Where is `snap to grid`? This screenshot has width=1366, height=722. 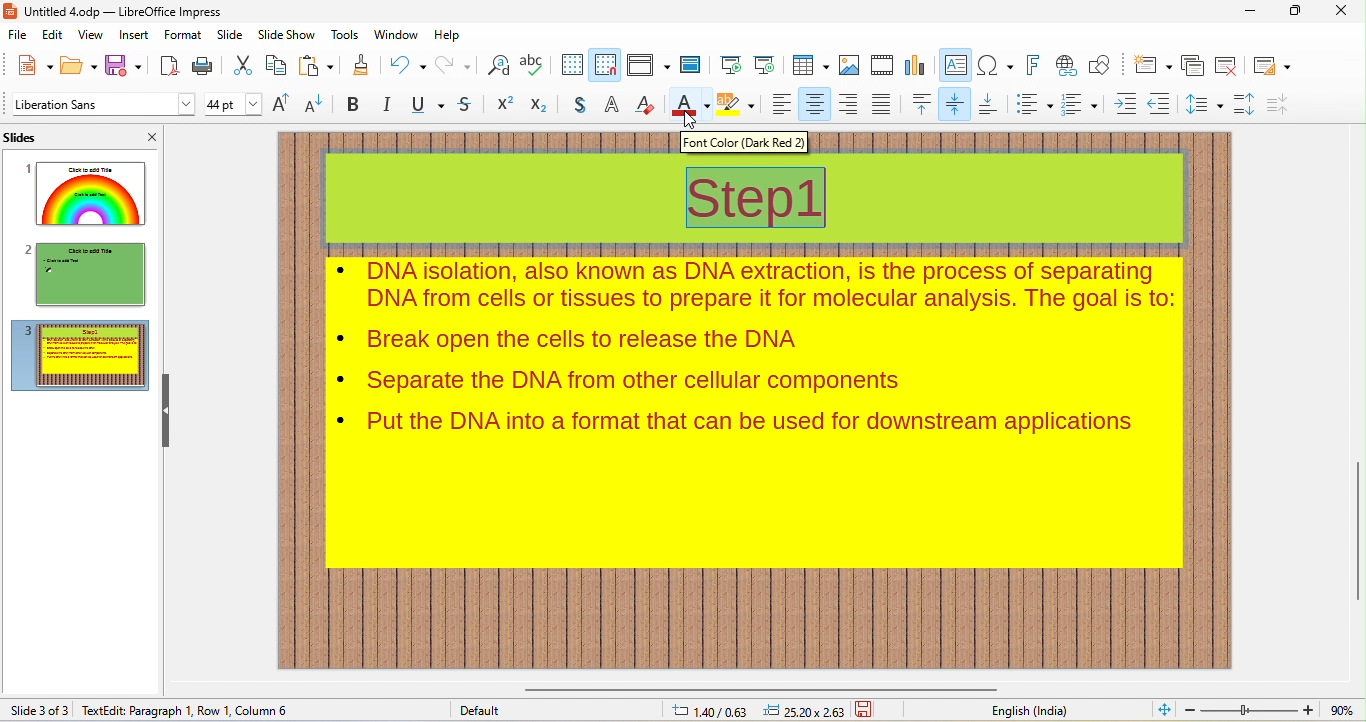
snap to grid is located at coordinates (604, 64).